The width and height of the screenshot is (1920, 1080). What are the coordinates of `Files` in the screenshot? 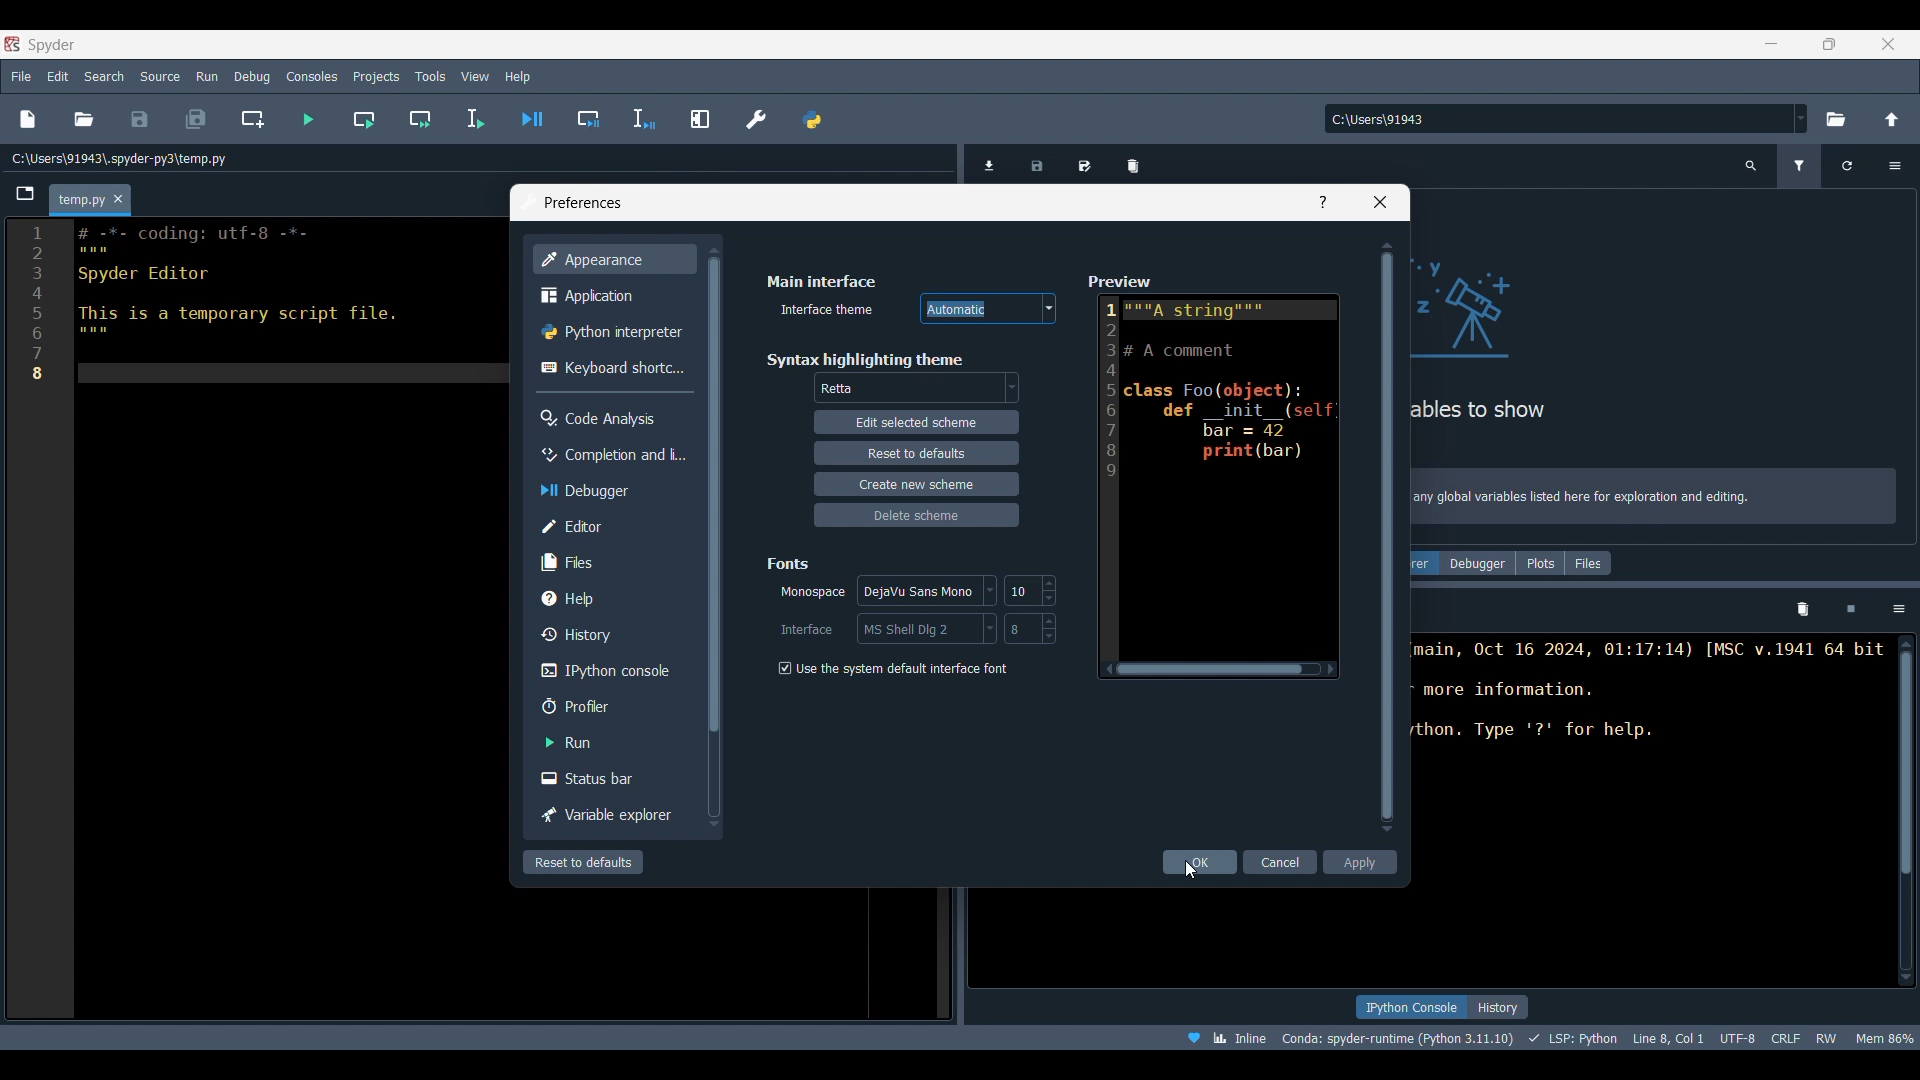 It's located at (613, 561).